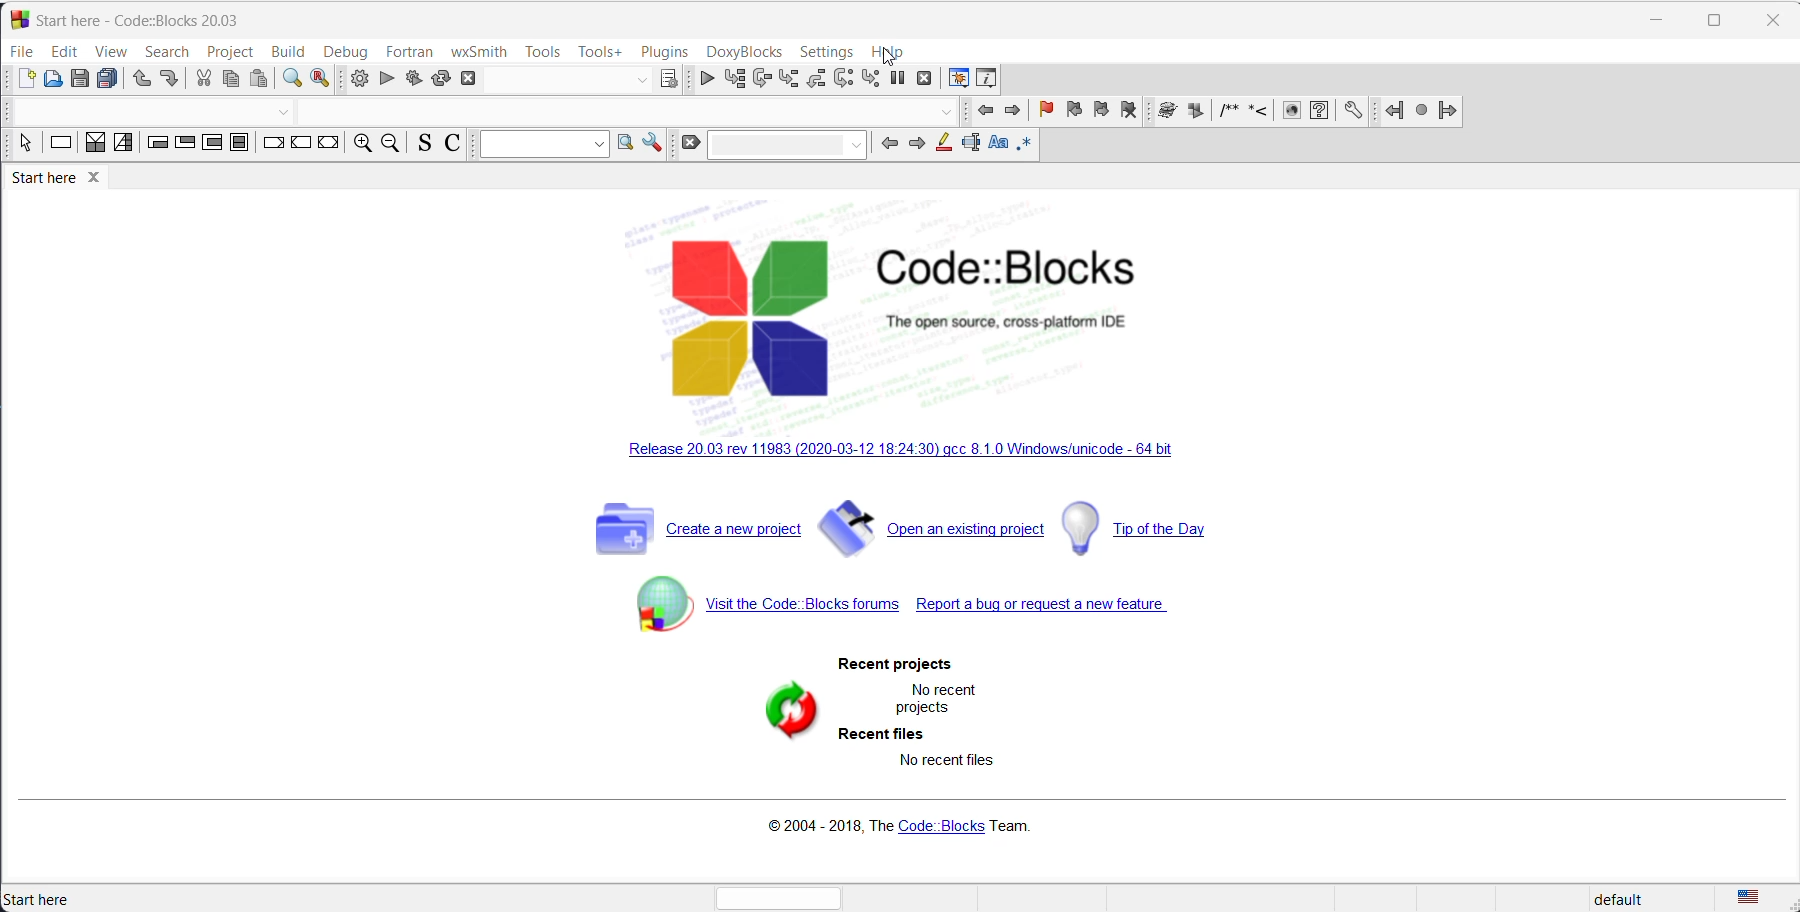 The height and width of the screenshot is (912, 1800). I want to click on dropdown button, so click(281, 110).